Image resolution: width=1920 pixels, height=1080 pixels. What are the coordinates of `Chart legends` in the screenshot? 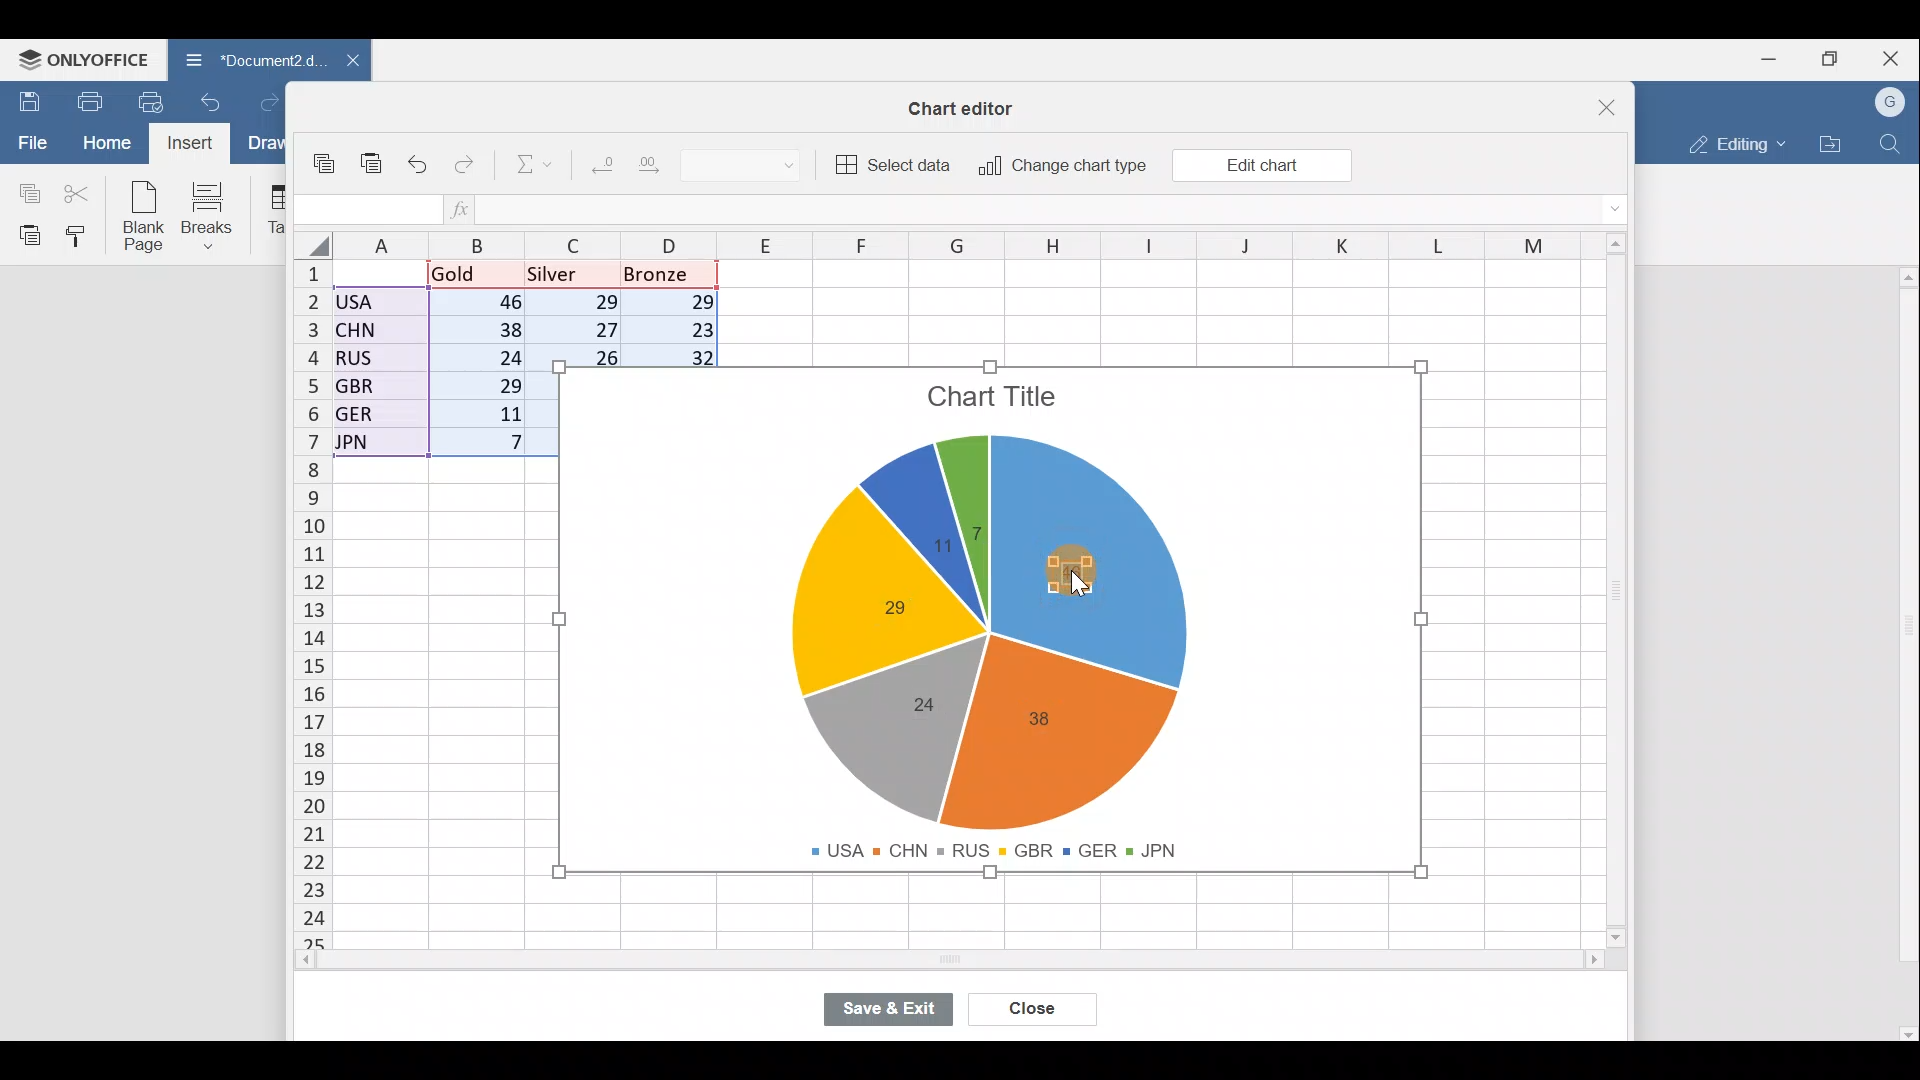 It's located at (1003, 846).